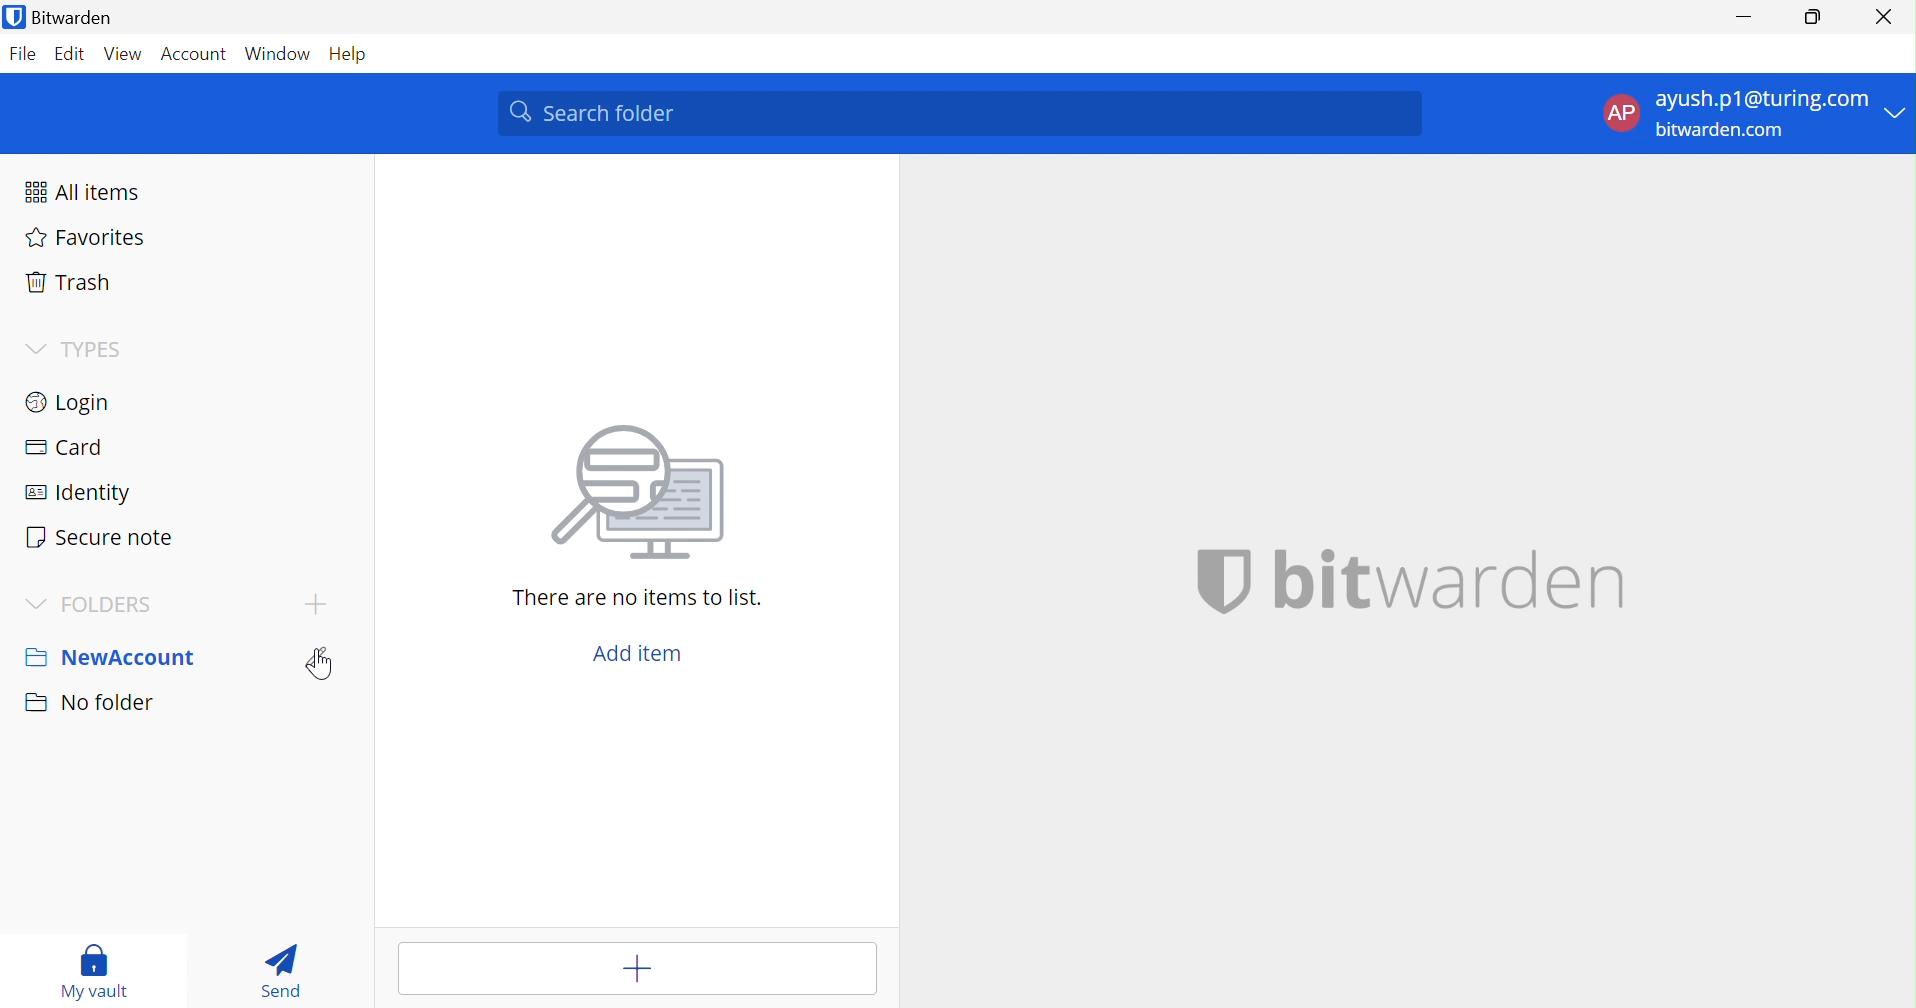 This screenshot has width=1916, height=1008. Describe the element at coordinates (89, 707) in the screenshot. I see `No folder` at that location.